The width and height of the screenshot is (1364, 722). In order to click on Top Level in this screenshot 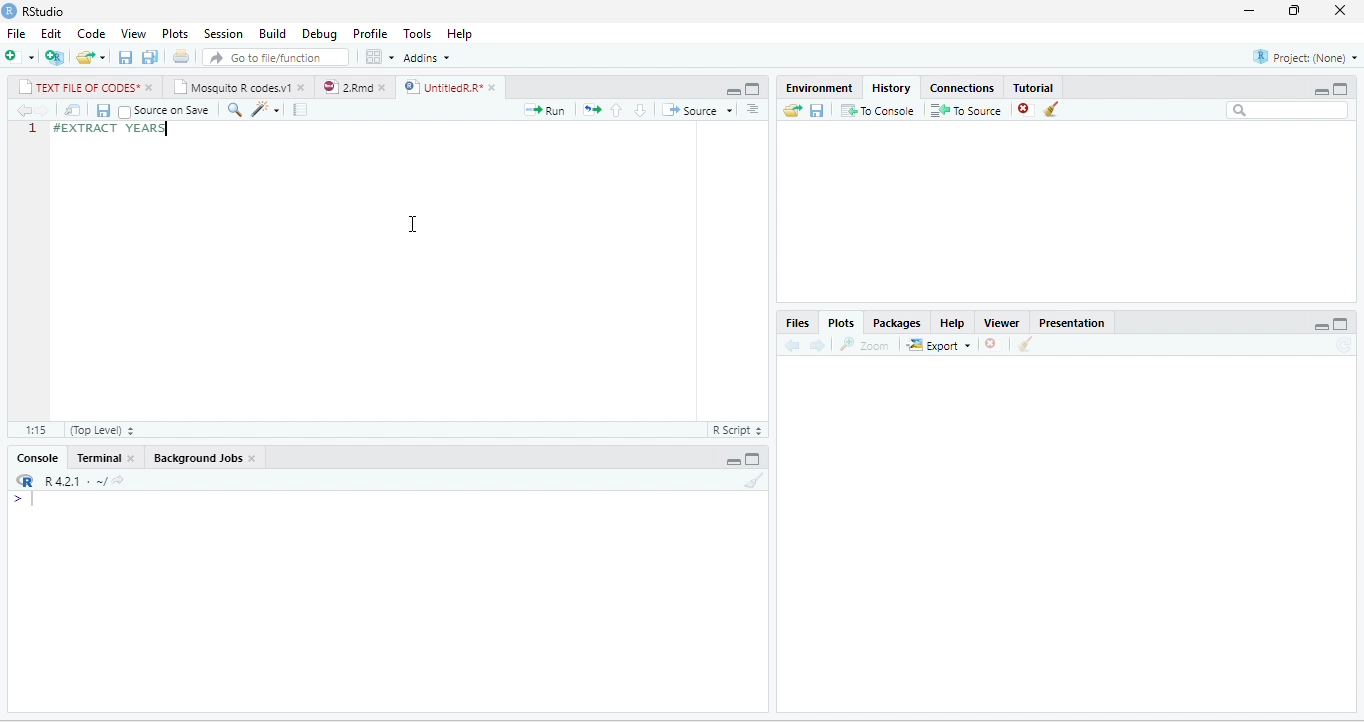, I will do `click(102, 429)`.